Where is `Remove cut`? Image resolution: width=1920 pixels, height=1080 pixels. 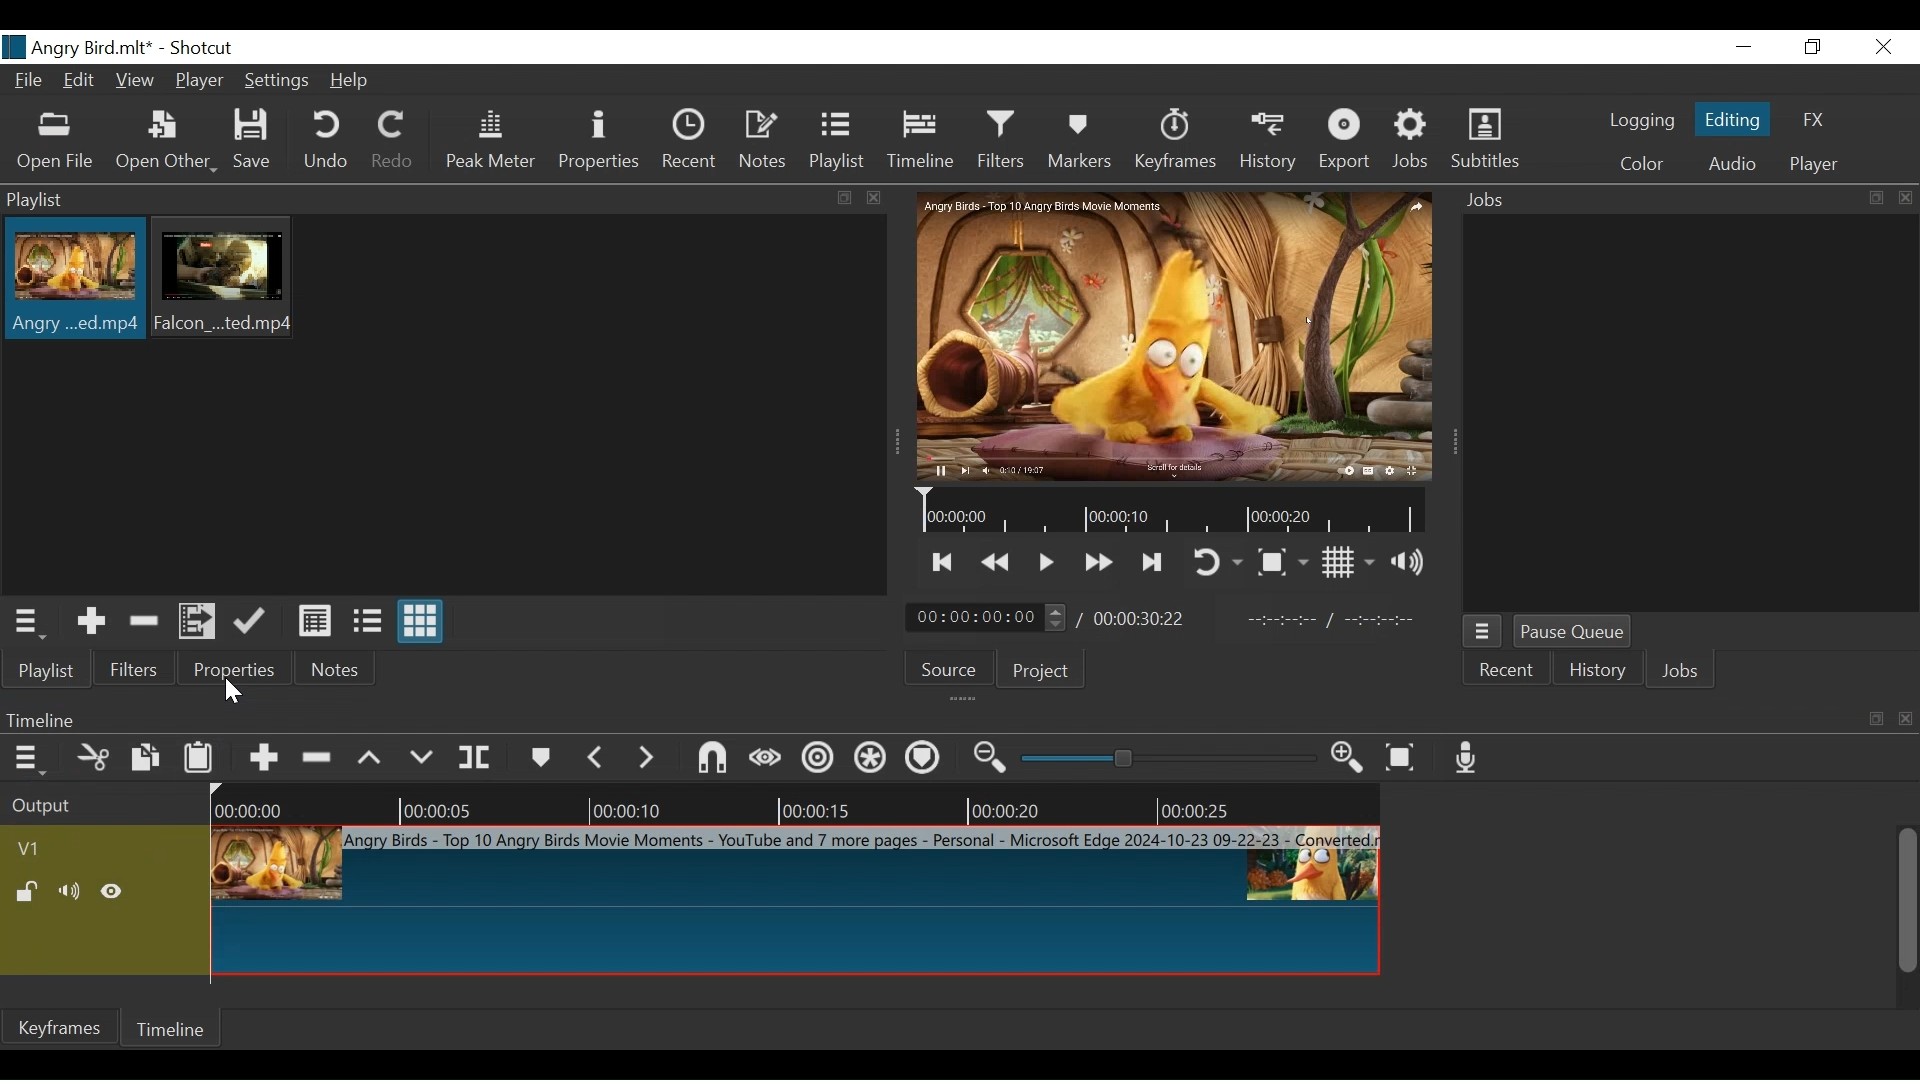
Remove cut is located at coordinates (145, 623).